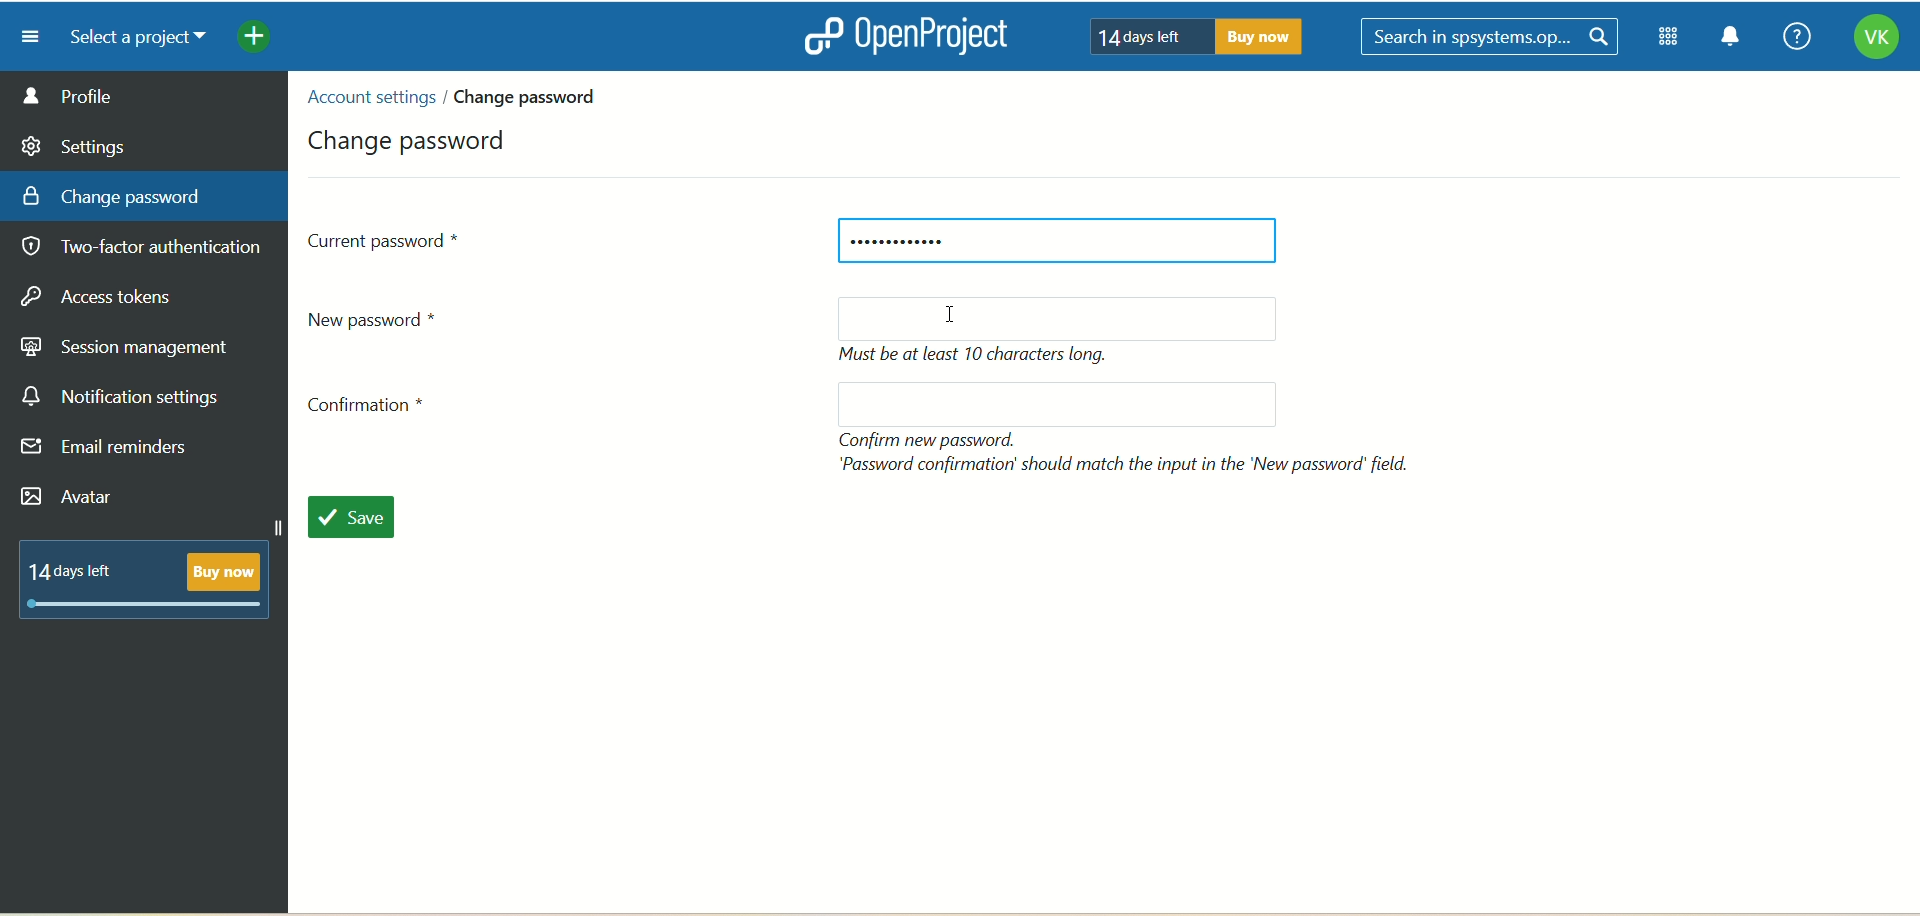 This screenshot has height=916, width=1920. I want to click on account, so click(1875, 40).